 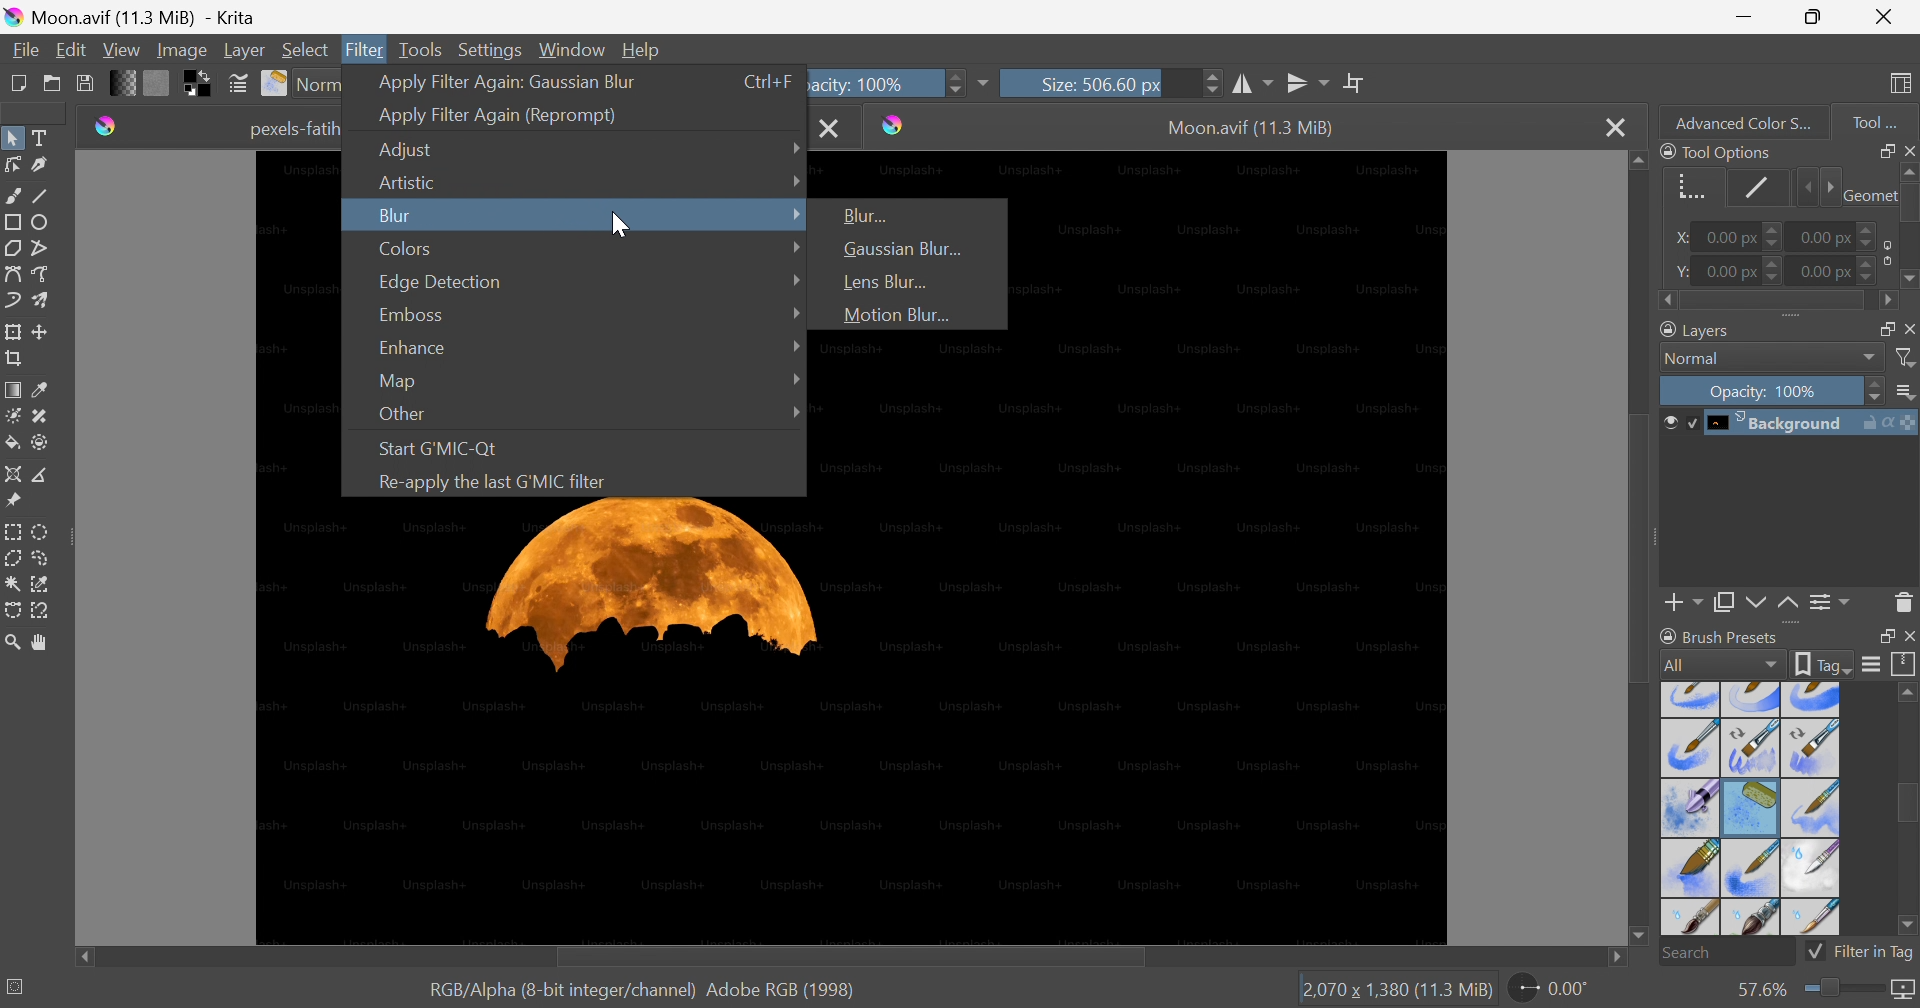 I want to click on Normal, so click(x=1770, y=358).